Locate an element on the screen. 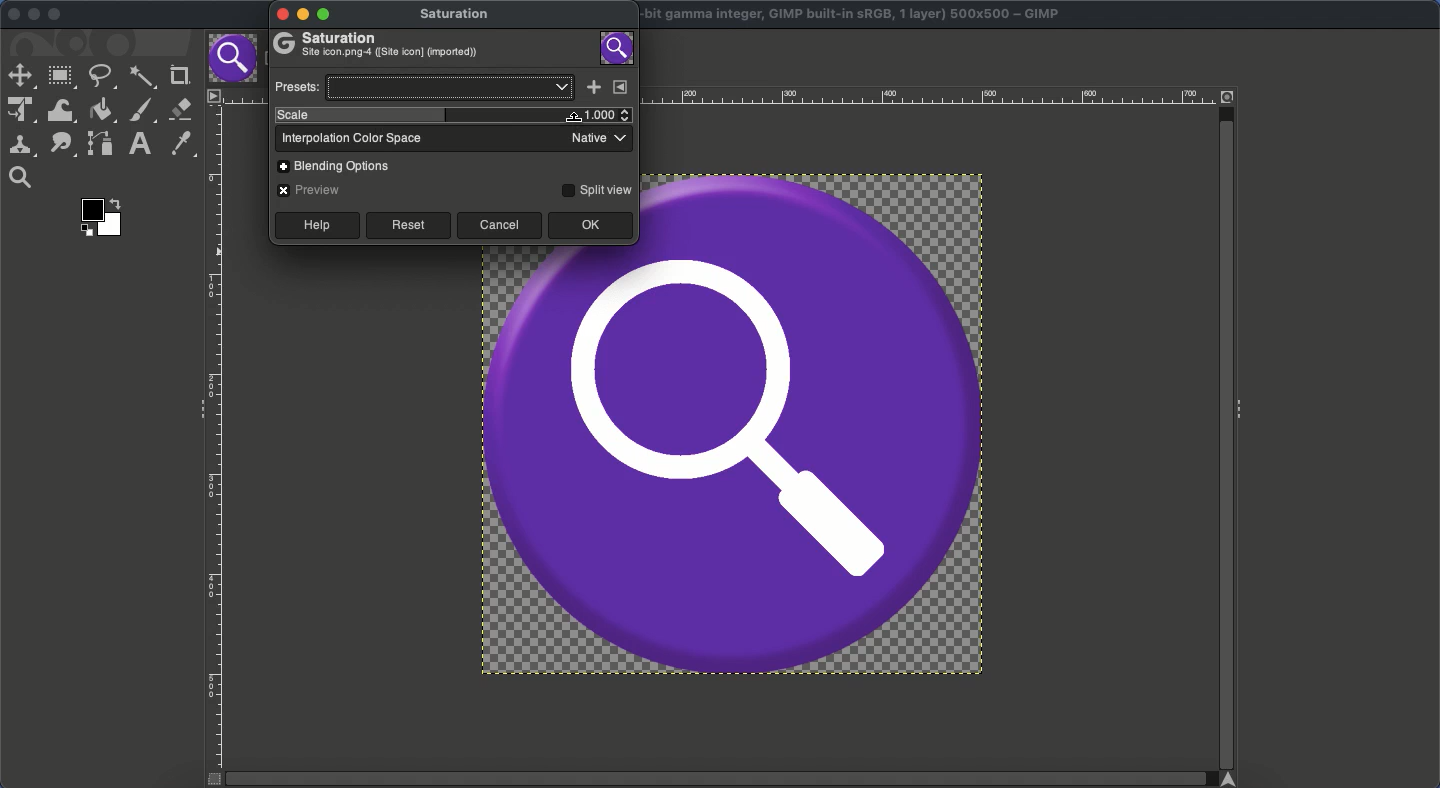 The image size is (1440, 788). Presets is located at coordinates (422, 87).